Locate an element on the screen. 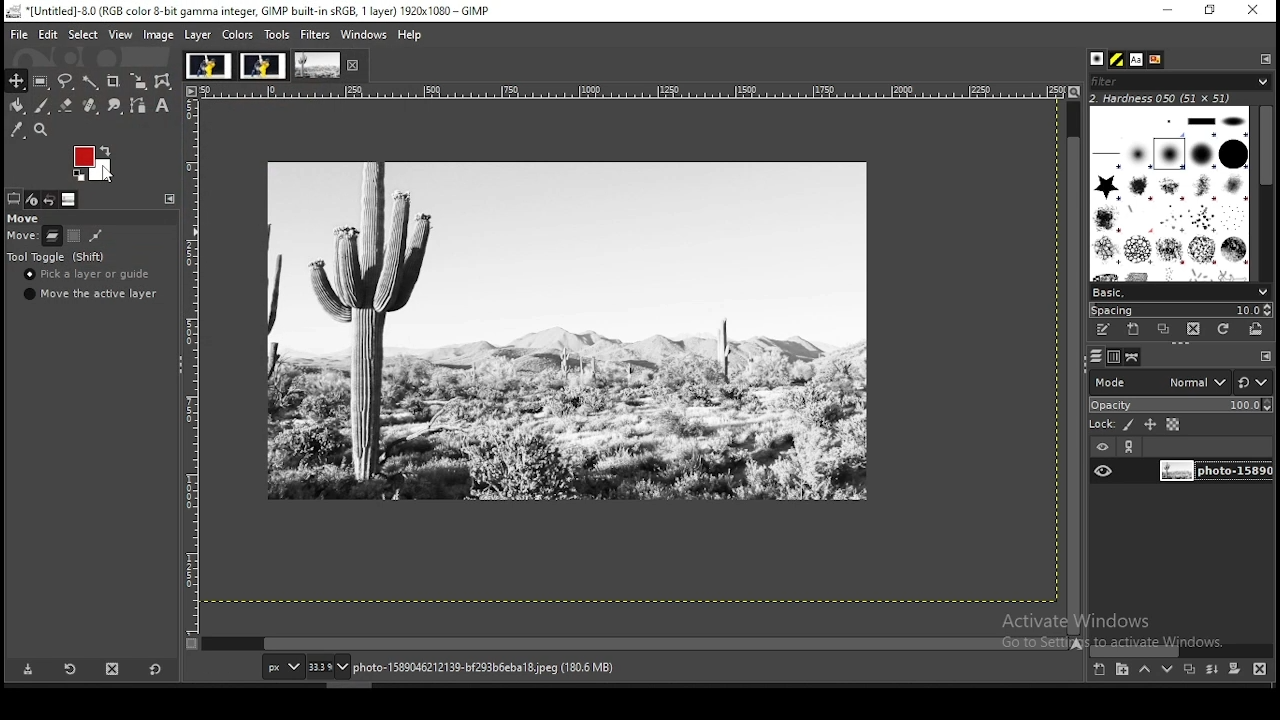 This screenshot has height=720, width=1280. move layer one step down is located at coordinates (1167, 669).